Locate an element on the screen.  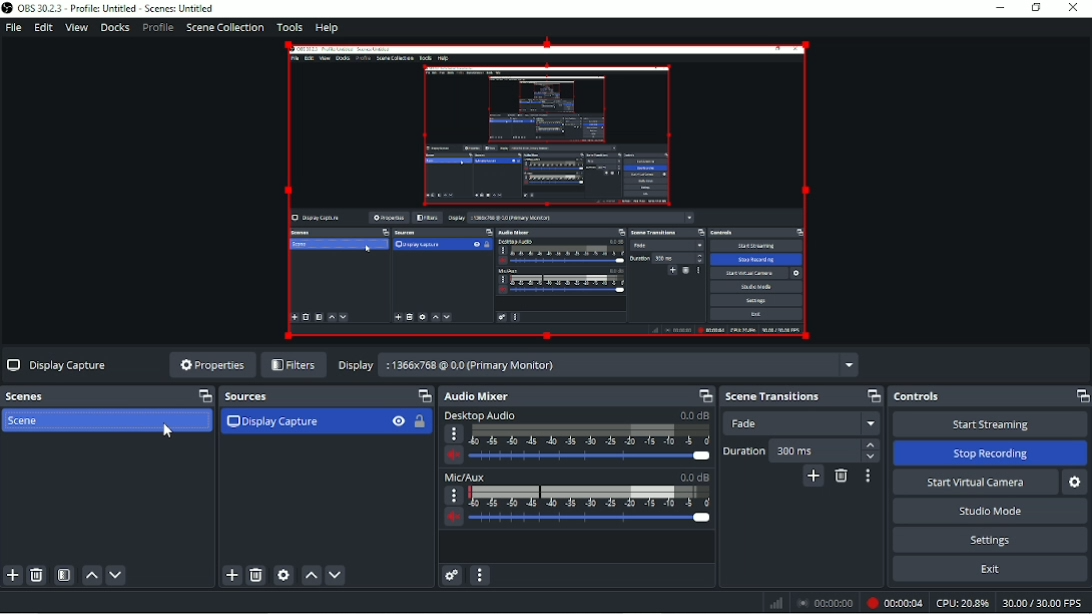
More options is located at coordinates (454, 435).